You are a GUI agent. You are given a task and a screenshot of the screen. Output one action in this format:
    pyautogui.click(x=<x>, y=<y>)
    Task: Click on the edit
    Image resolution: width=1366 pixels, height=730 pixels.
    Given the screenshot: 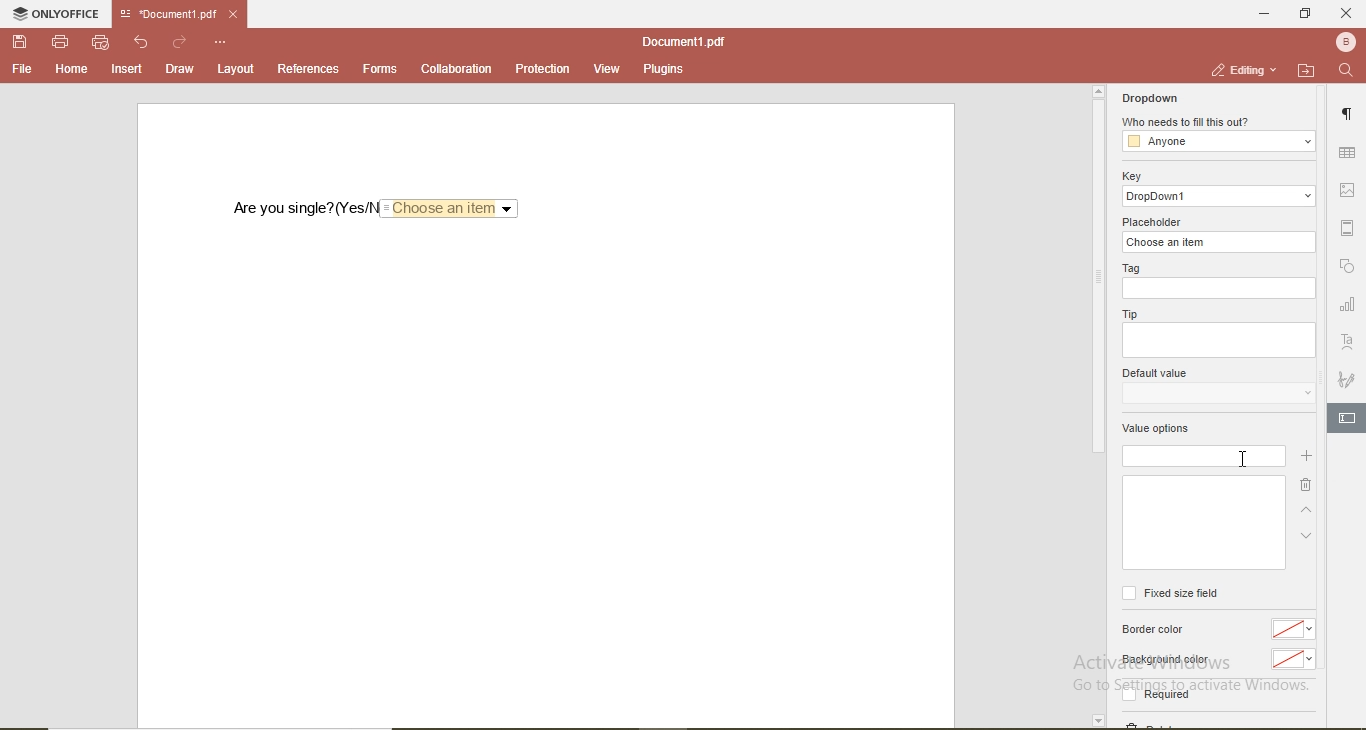 What is the action you would take?
    pyautogui.click(x=1346, y=417)
    